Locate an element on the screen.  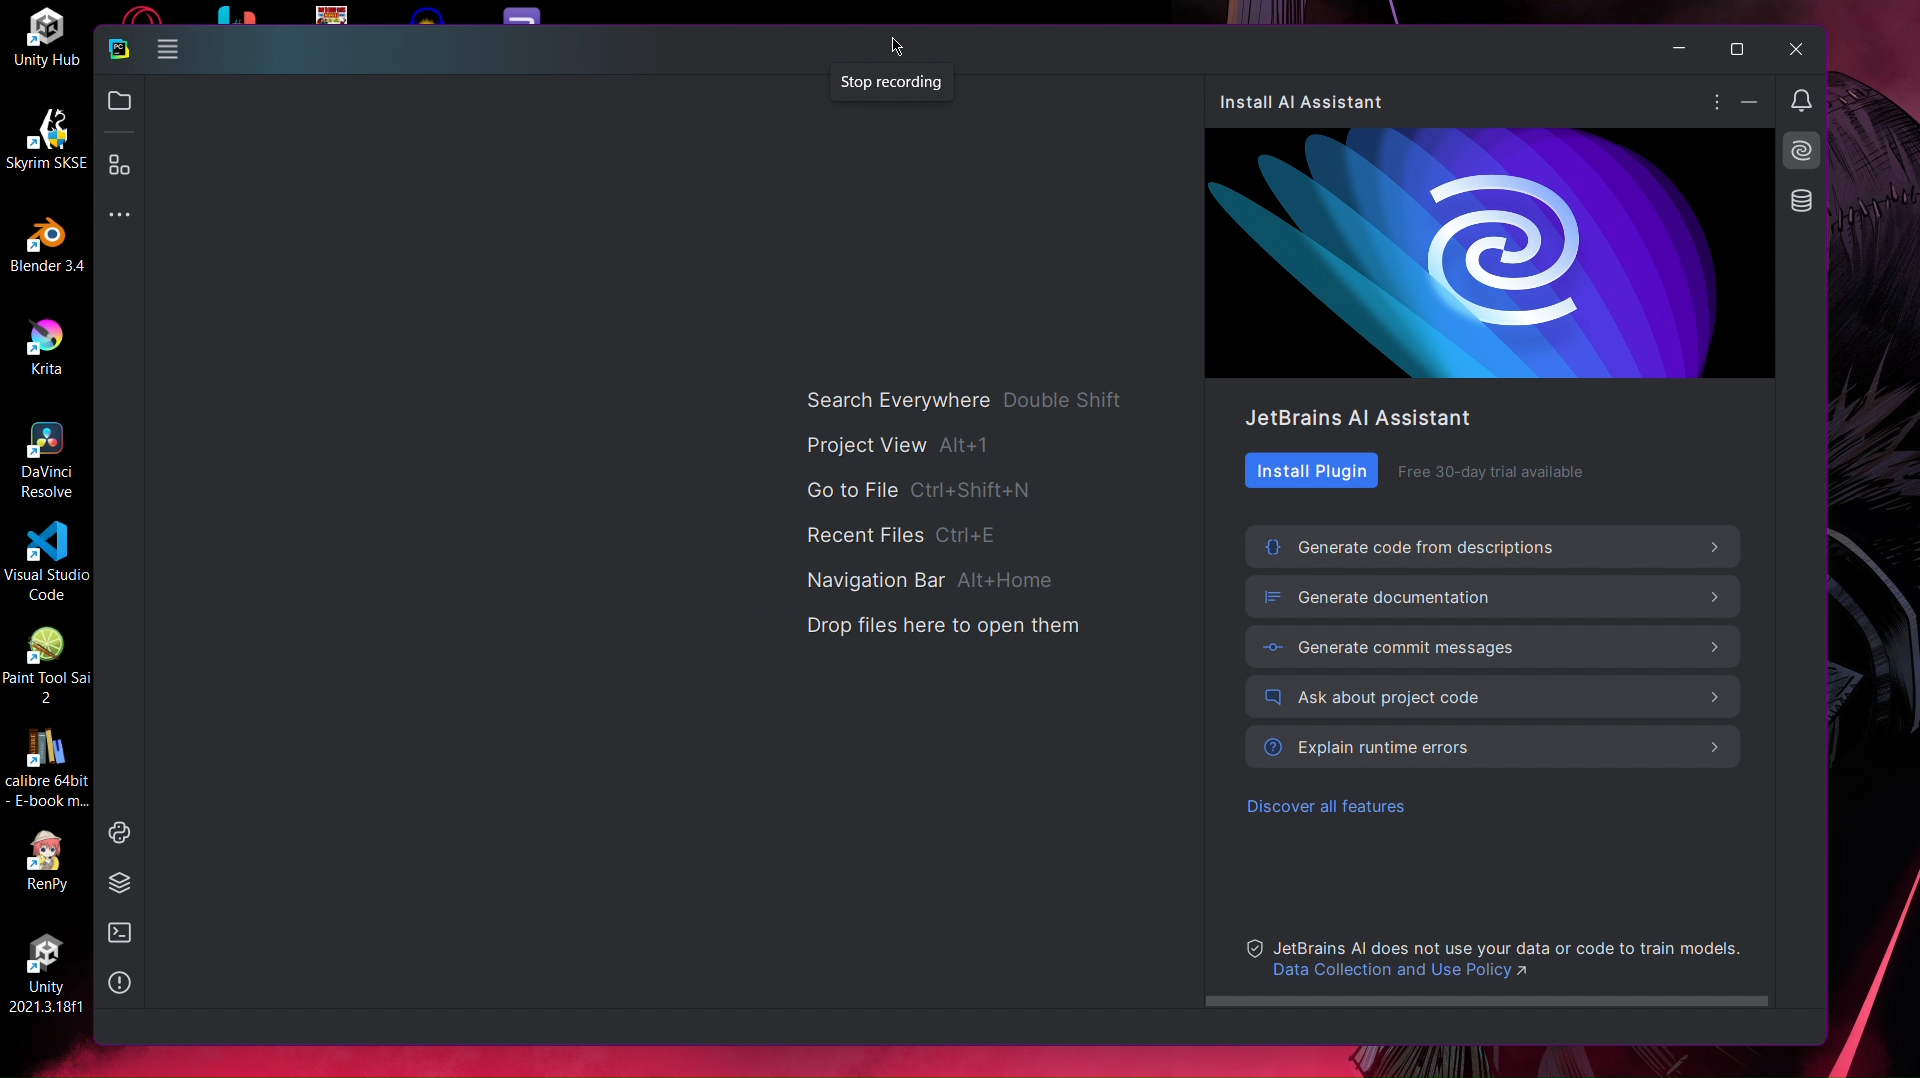
Go to File is located at coordinates (924, 488).